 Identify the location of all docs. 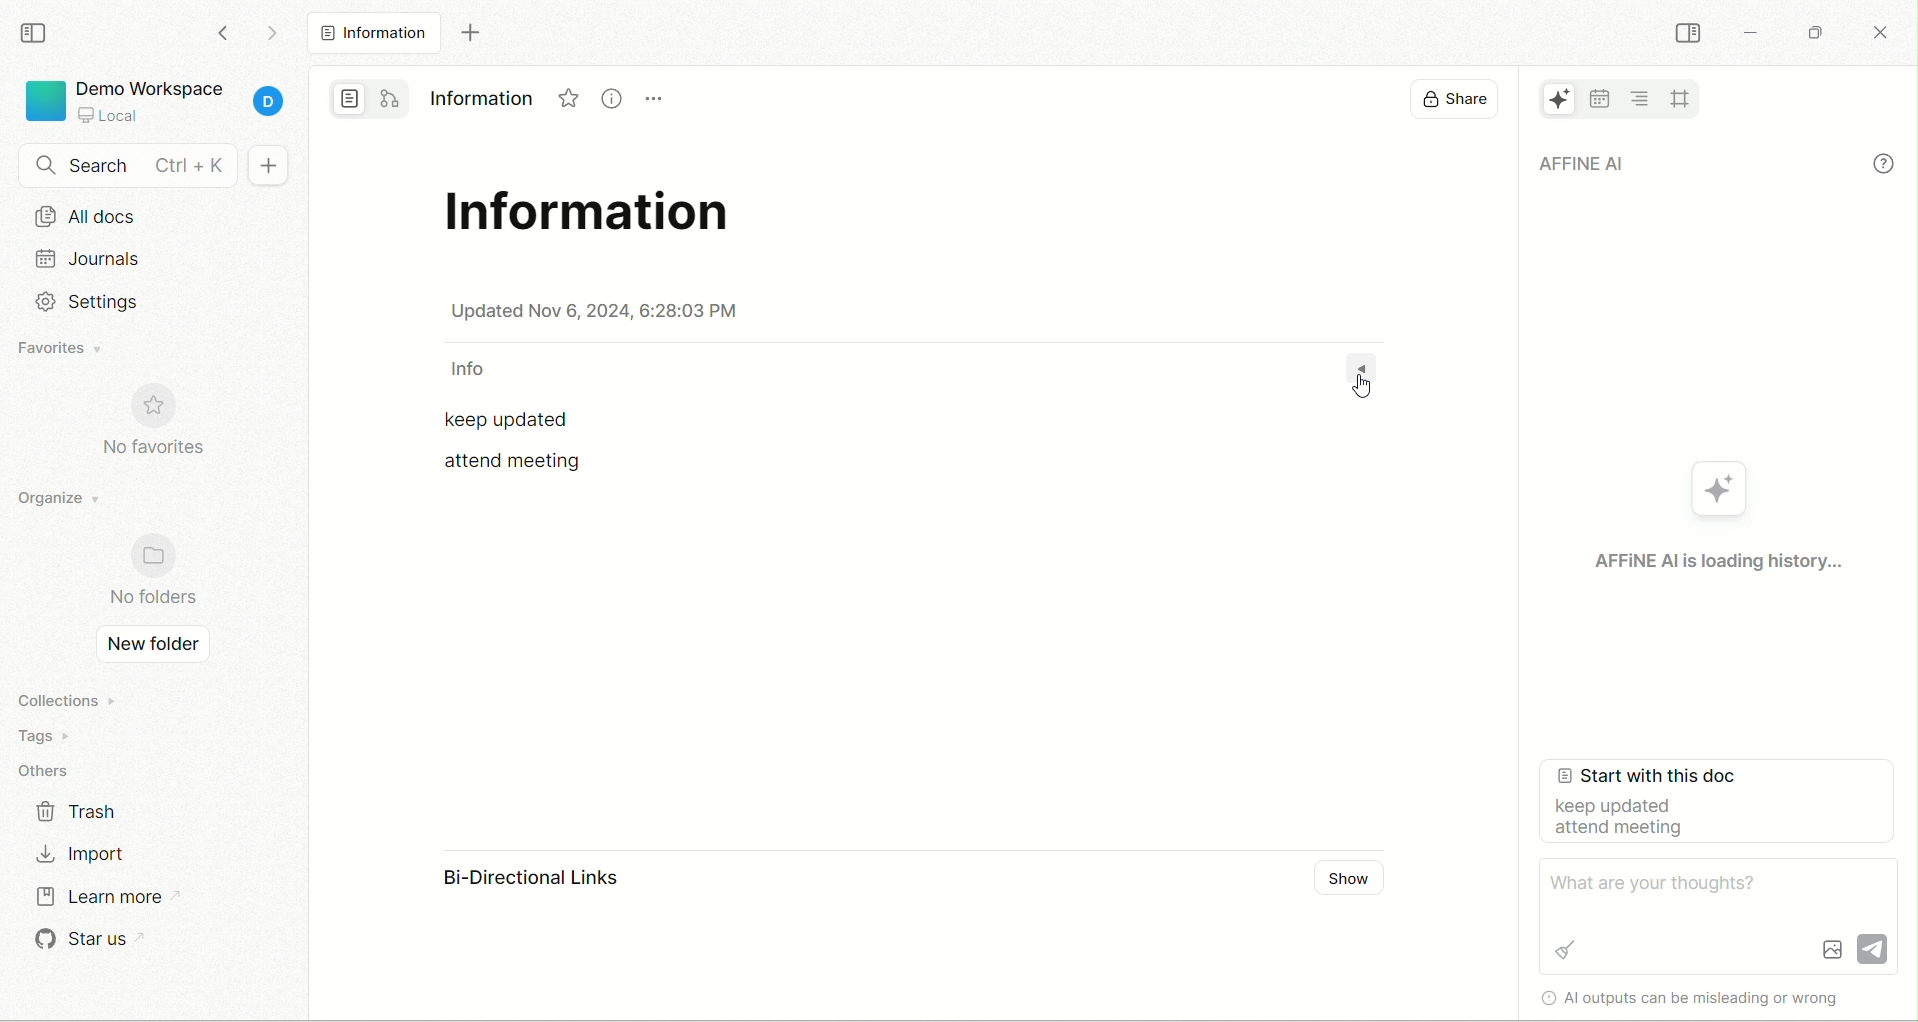
(152, 220).